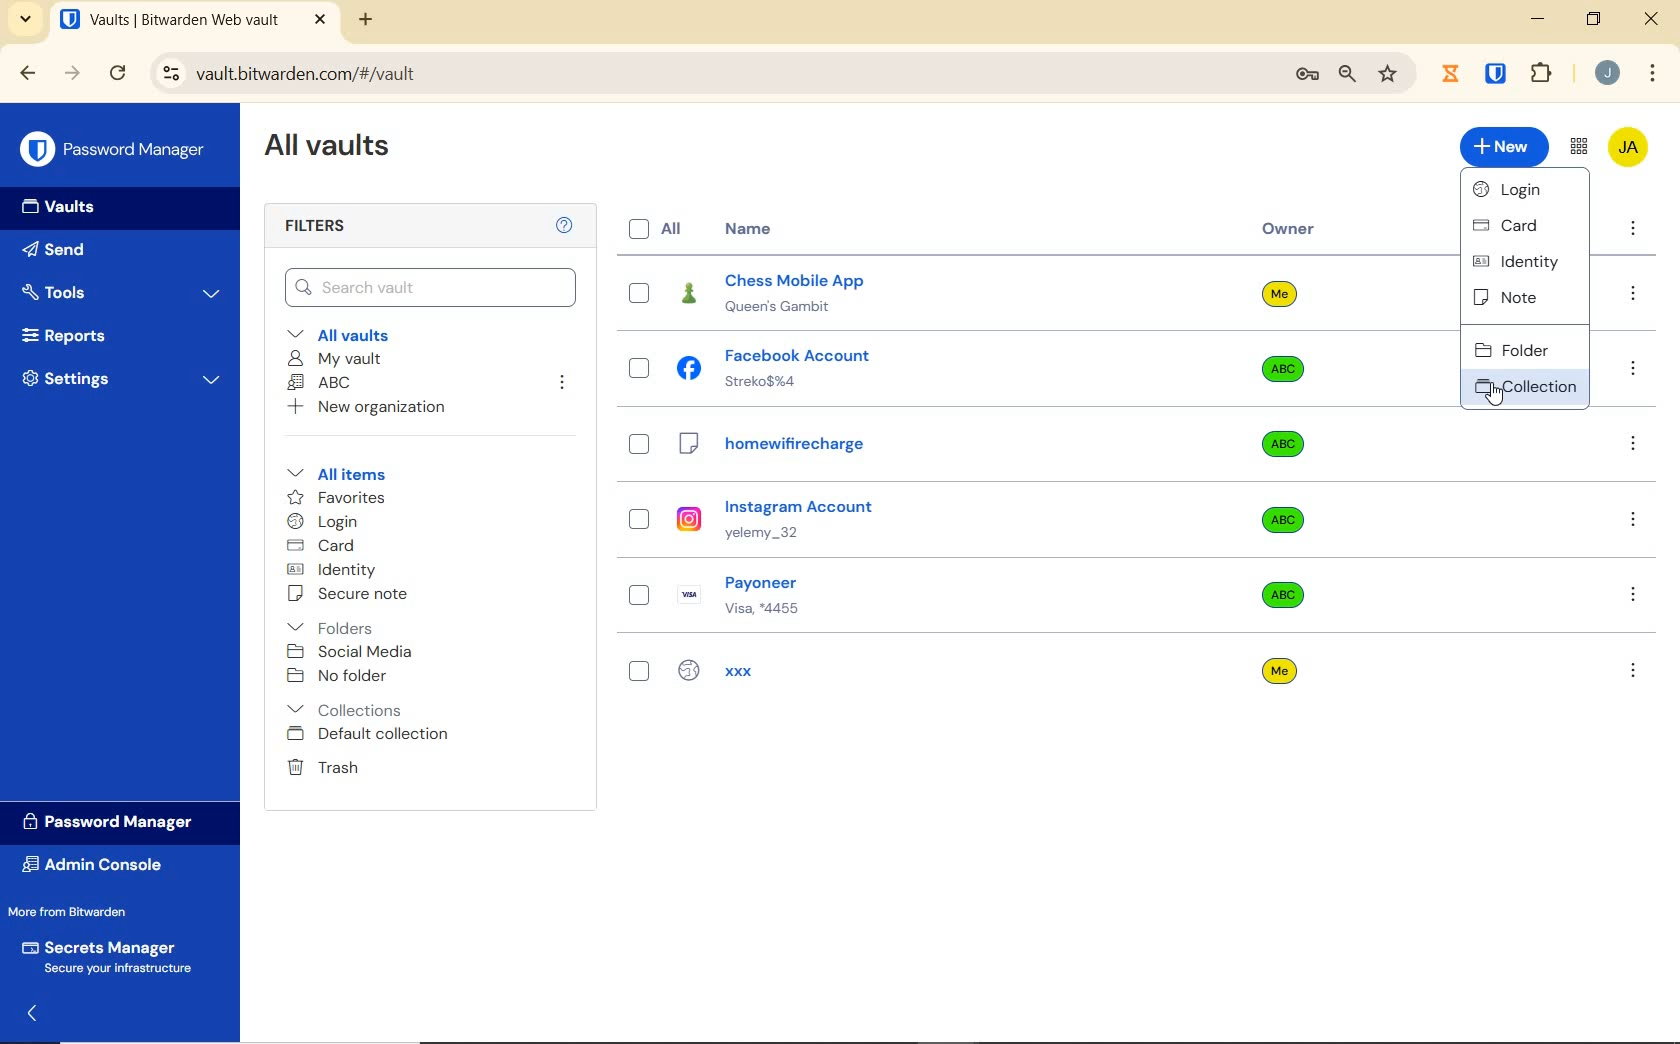  Describe the element at coordinates (29, 75) in the screenshot. I see `backward` at that location.